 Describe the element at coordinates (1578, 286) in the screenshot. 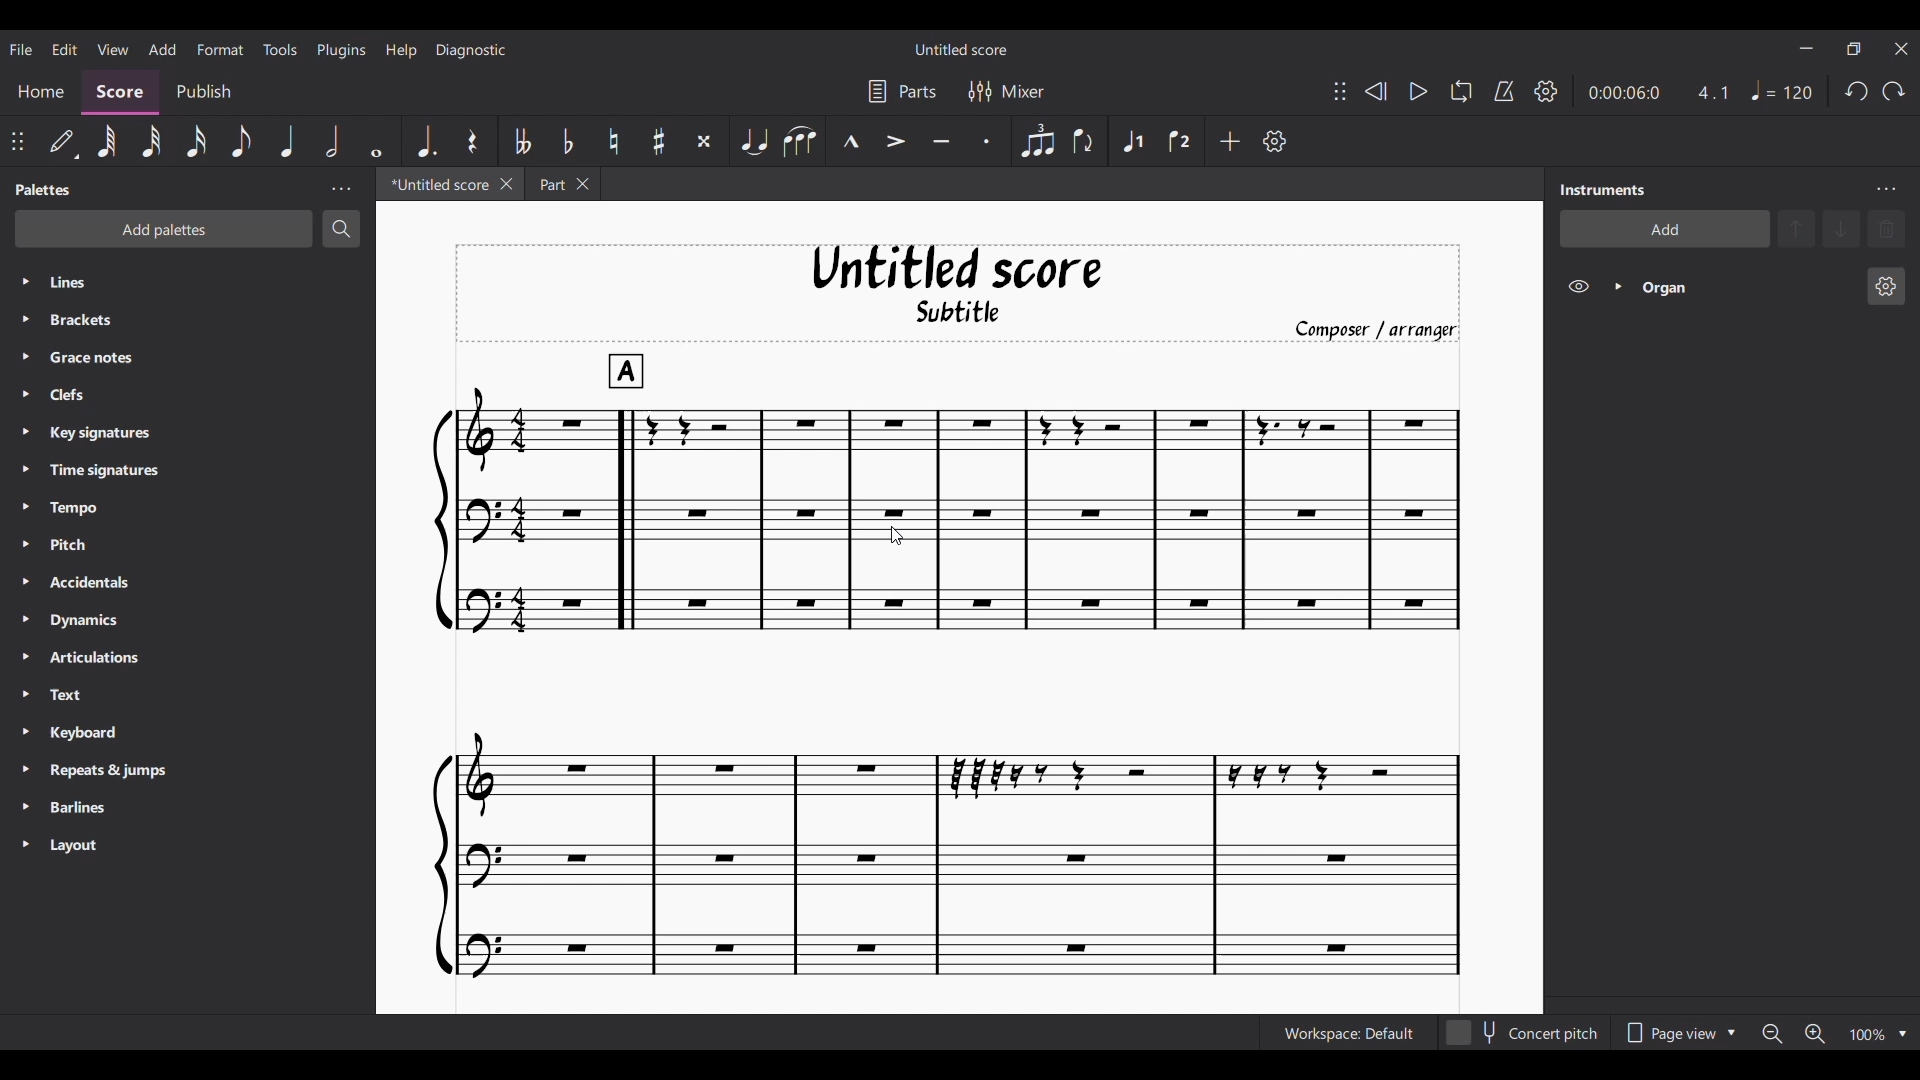

I see `Hide organ` at that location.